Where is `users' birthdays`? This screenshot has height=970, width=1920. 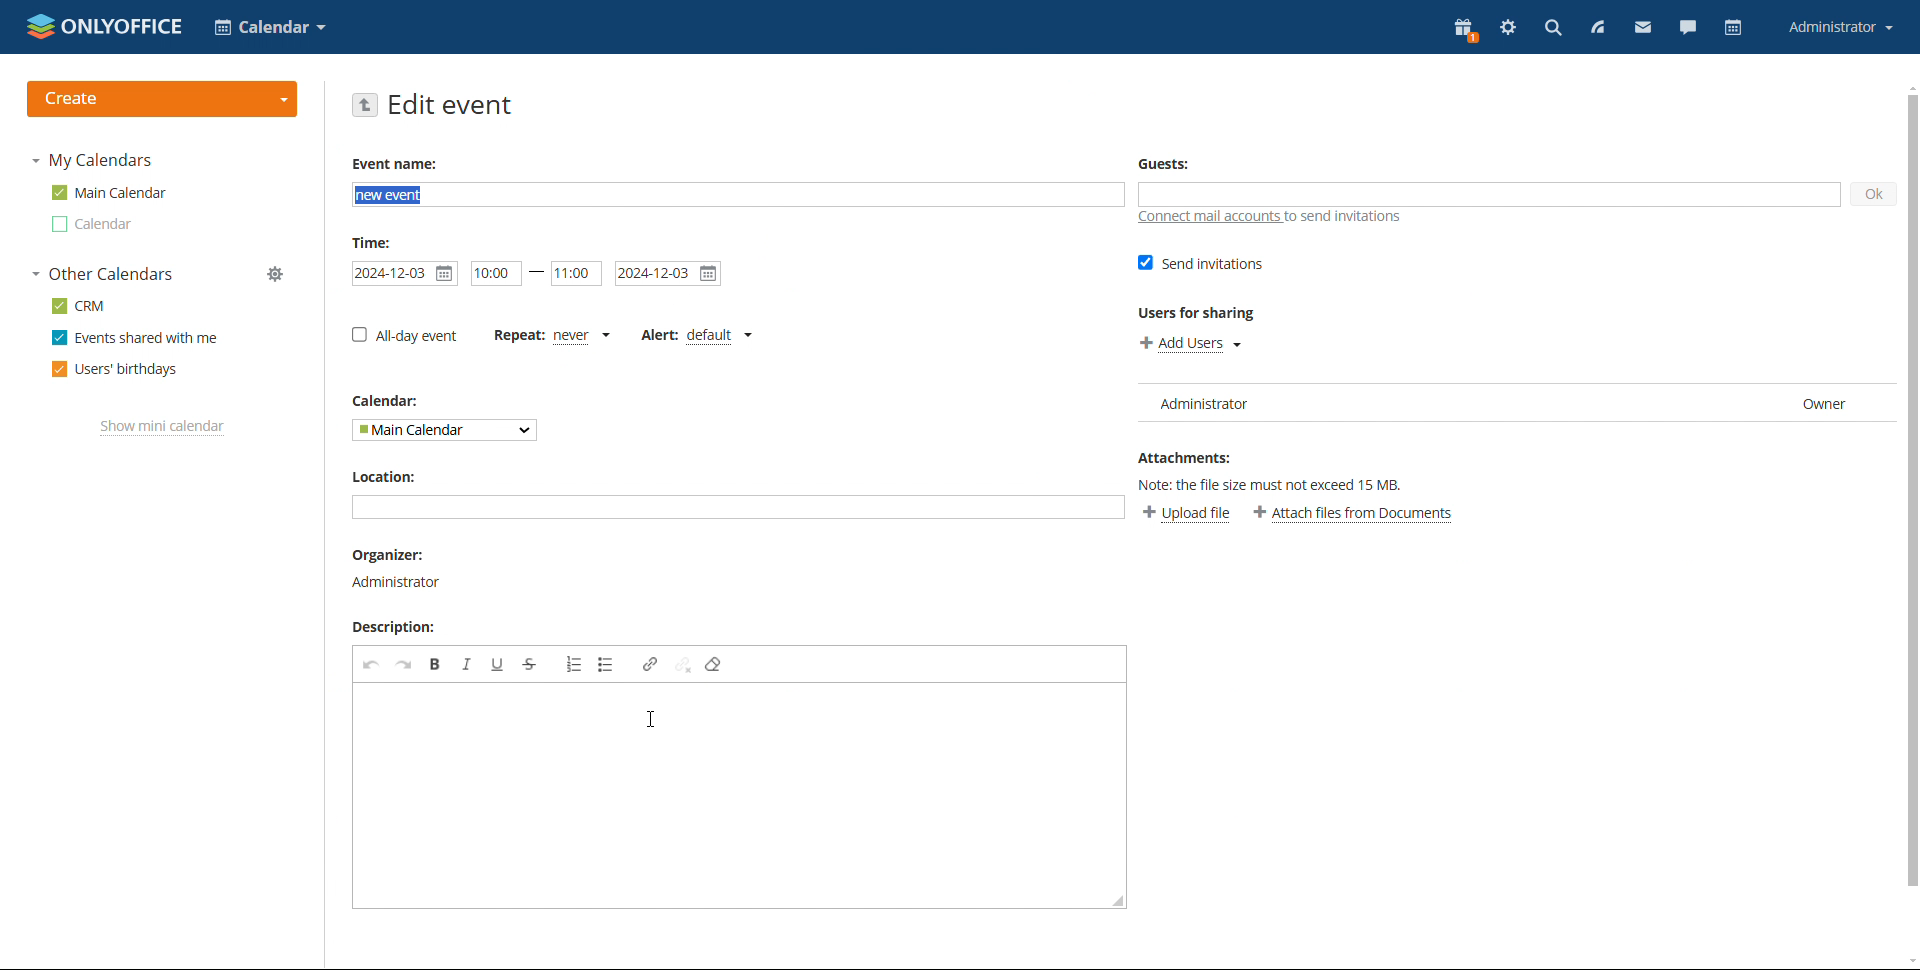 users' birthdays is located at coordinates (115, 370).